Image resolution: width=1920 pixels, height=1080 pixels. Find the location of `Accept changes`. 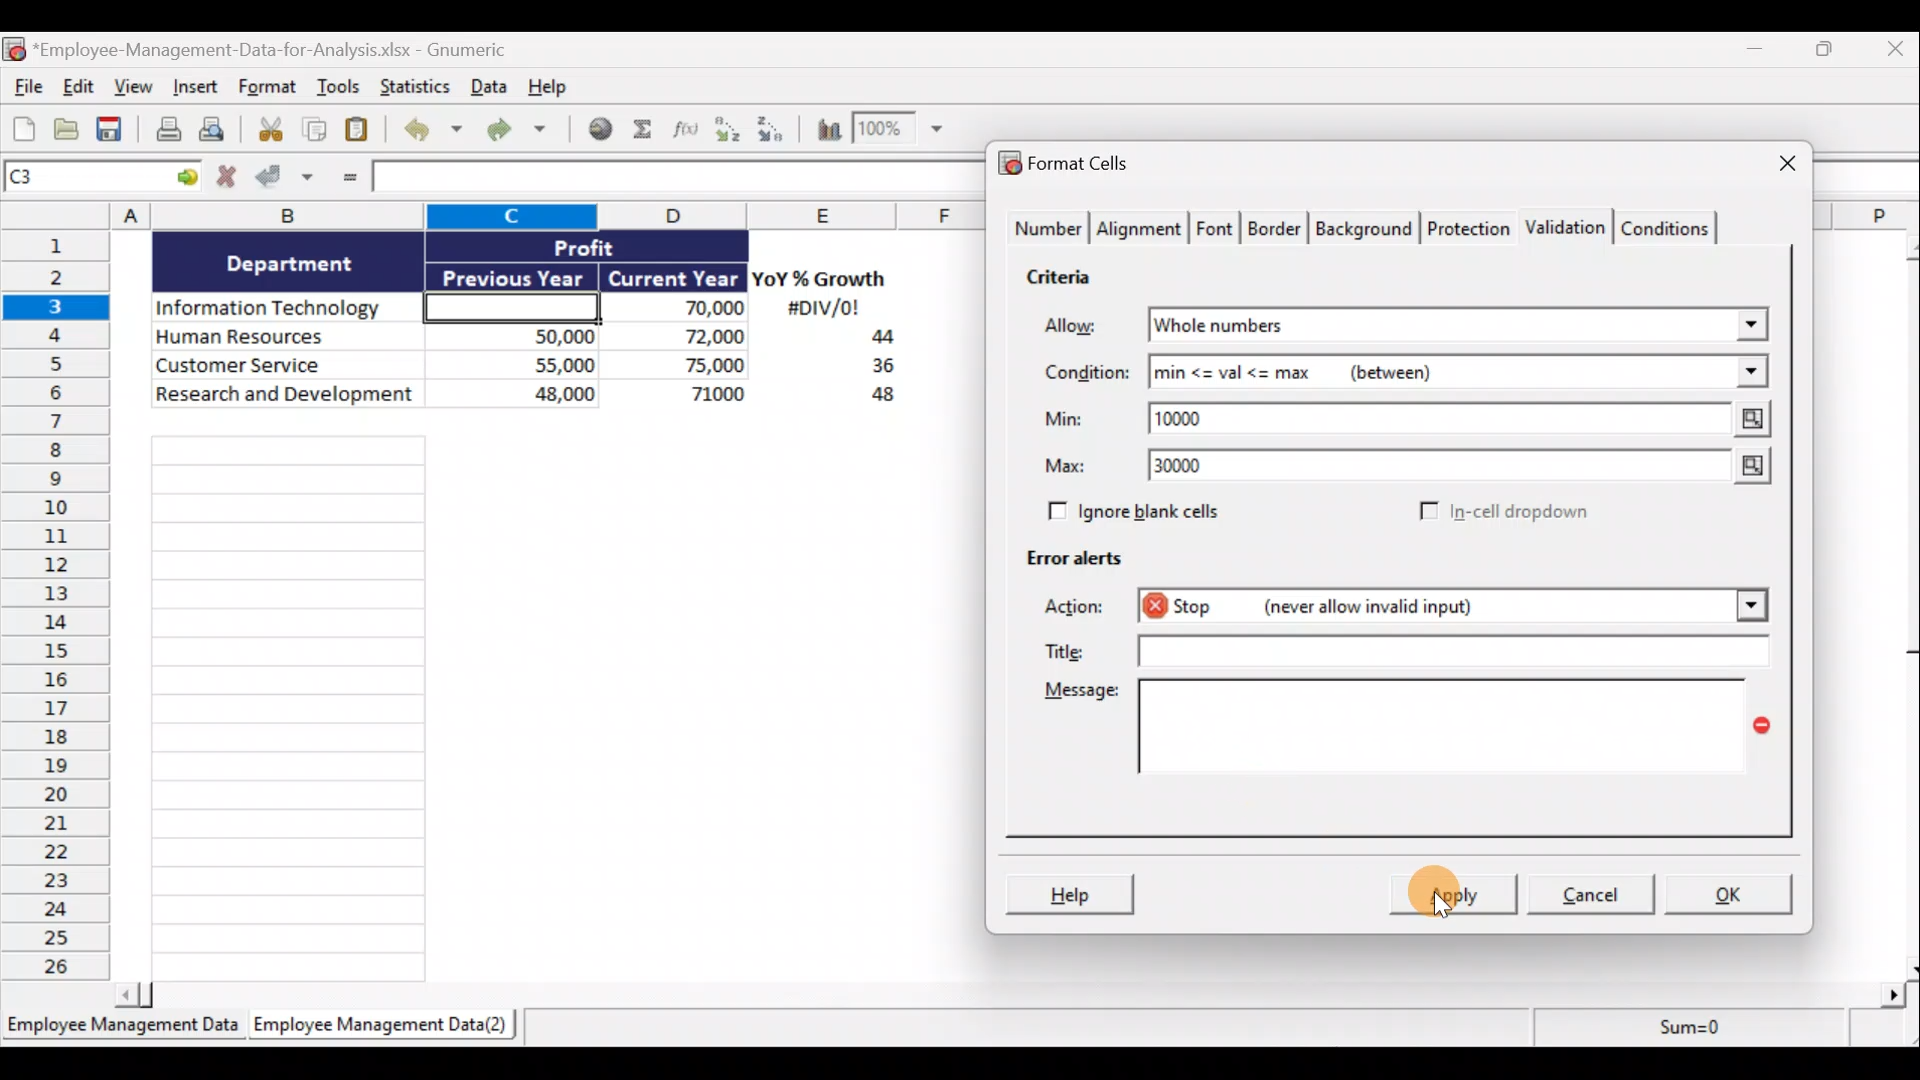

Accept changes is located at coordinates (287, 179).